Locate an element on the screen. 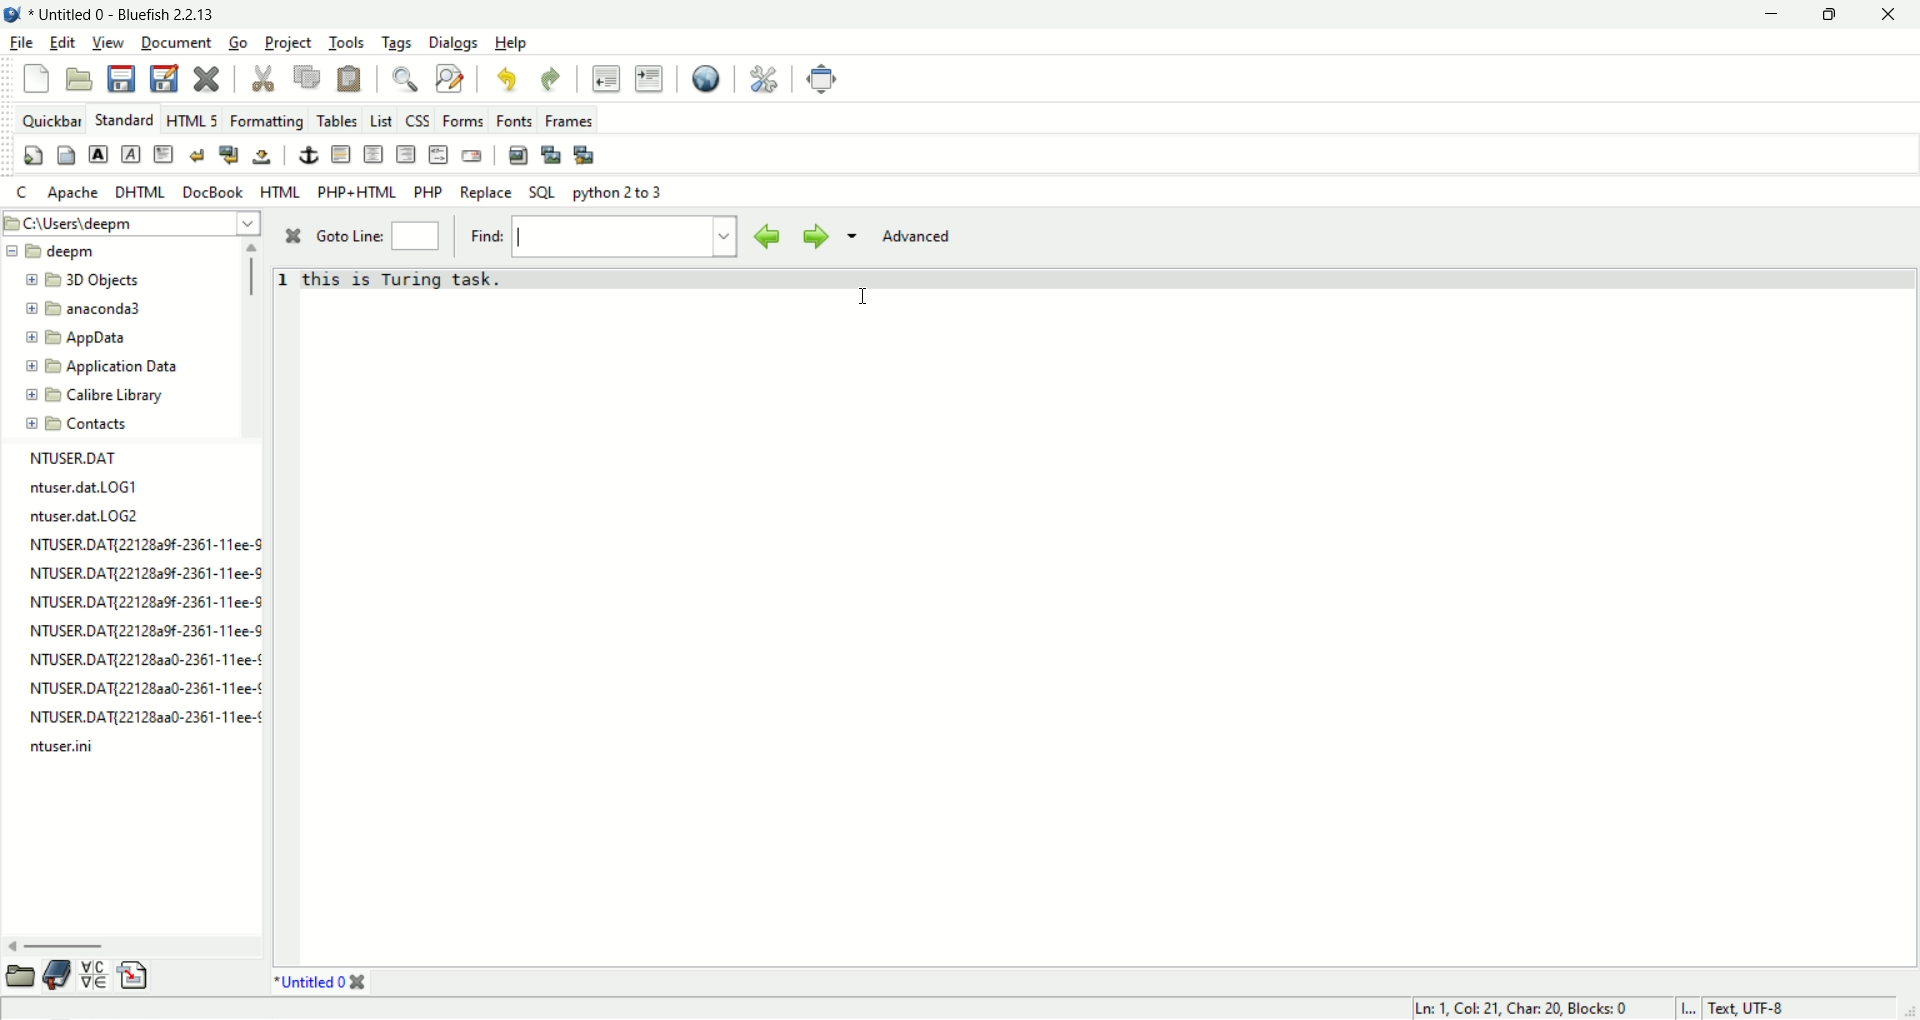 This screenshot has height=1020, width=1920. pragraph is located at coordinates (164, 154).